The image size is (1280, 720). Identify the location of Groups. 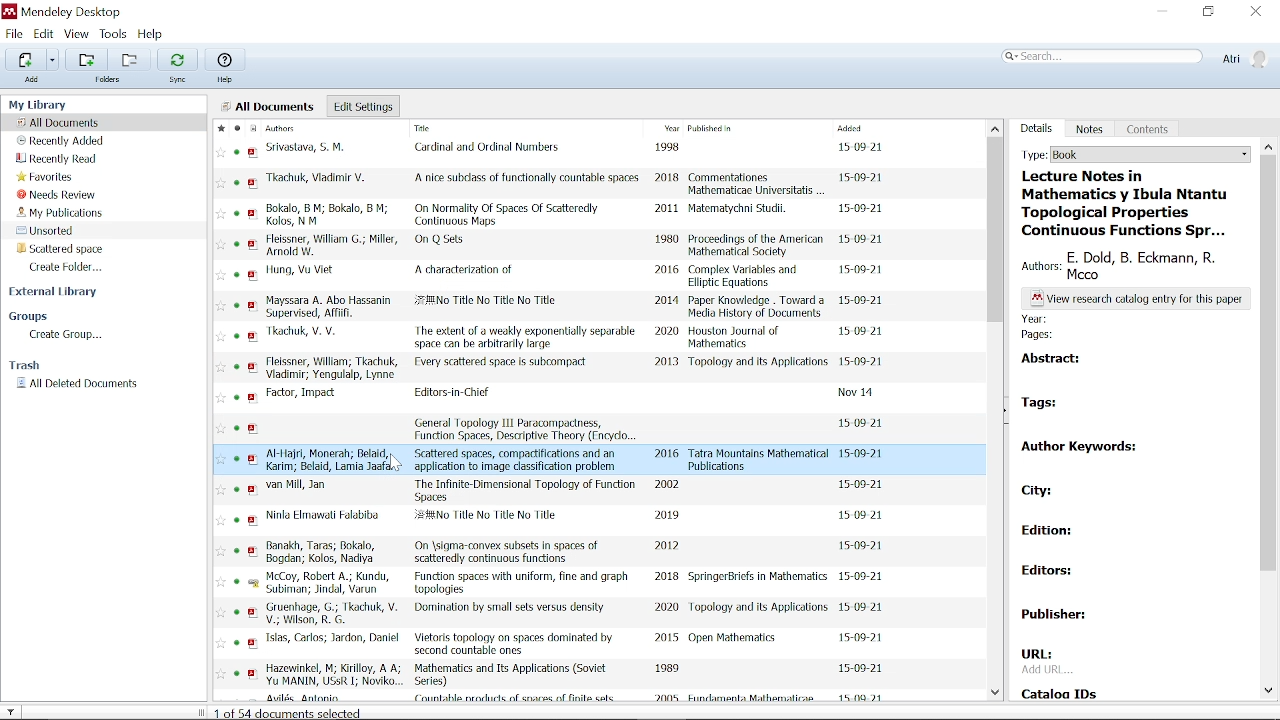
(30, 317).